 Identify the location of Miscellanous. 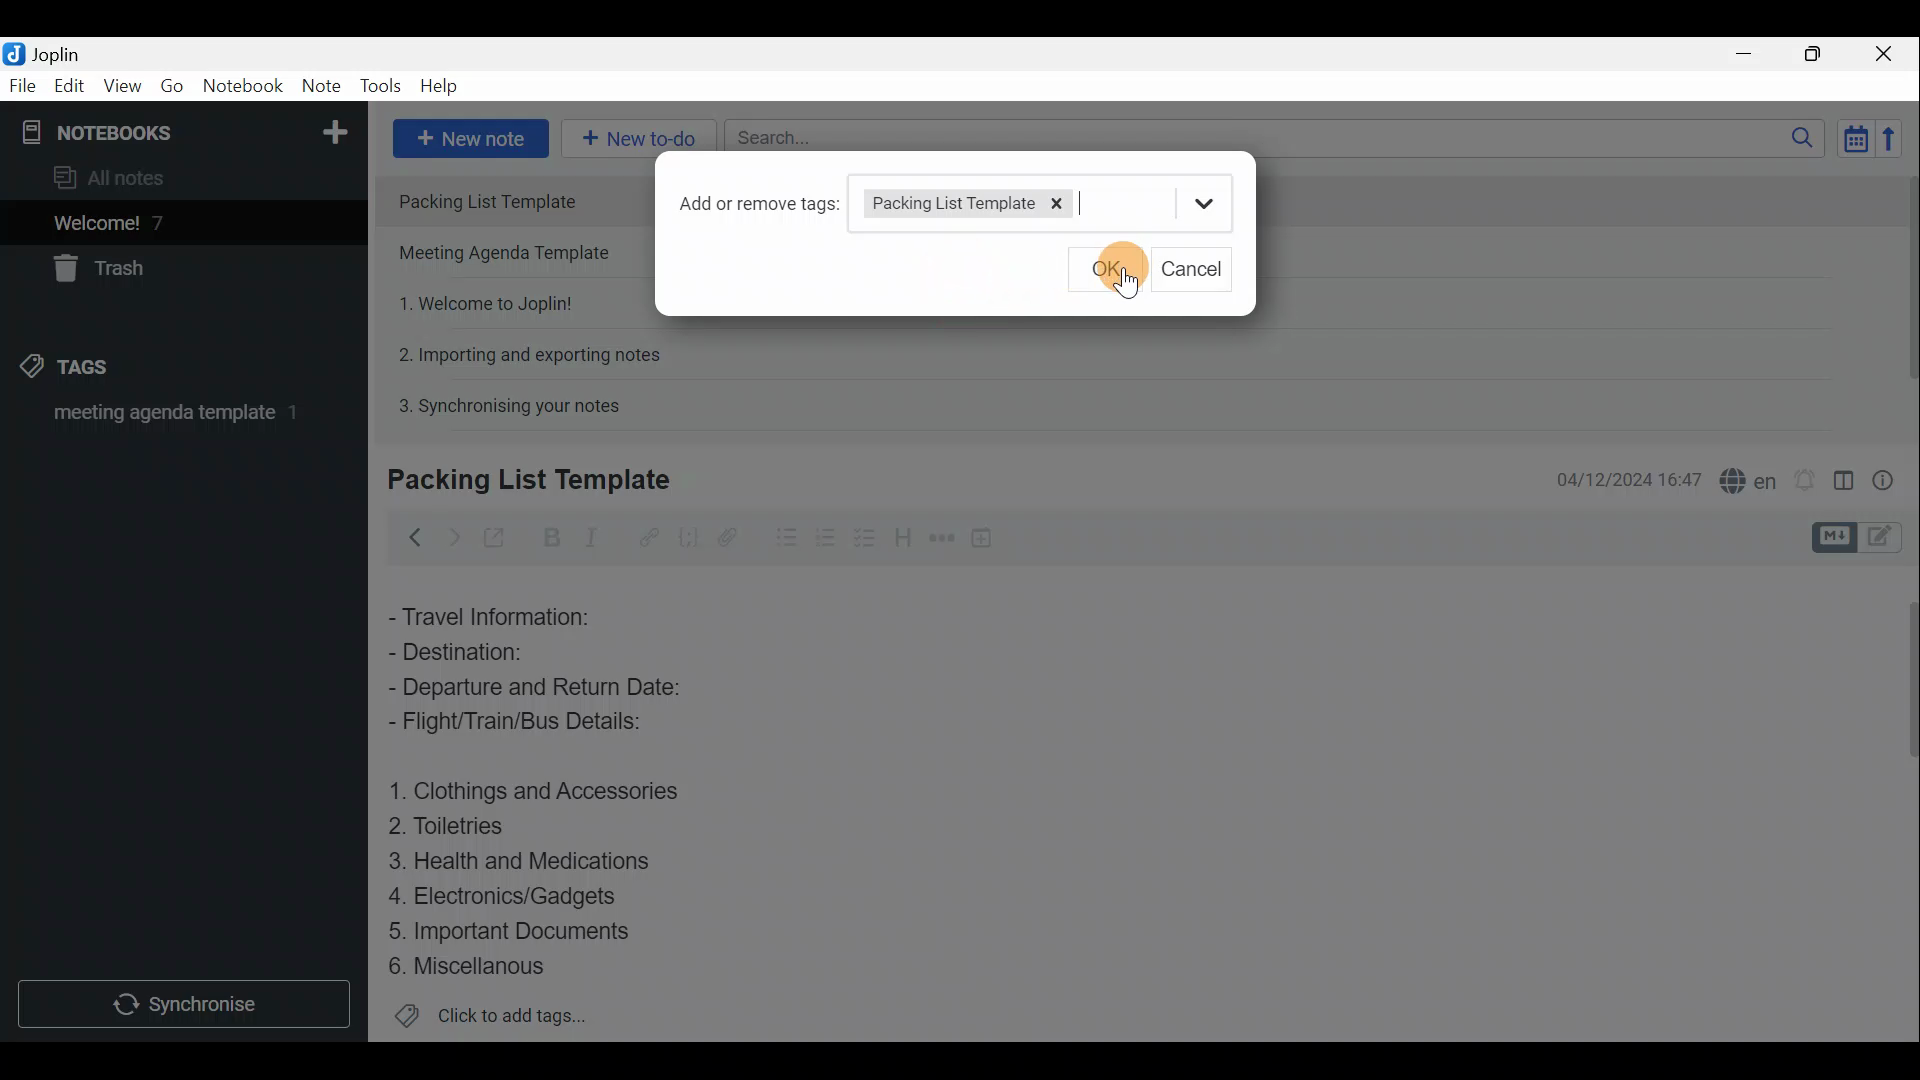
(469, 966).